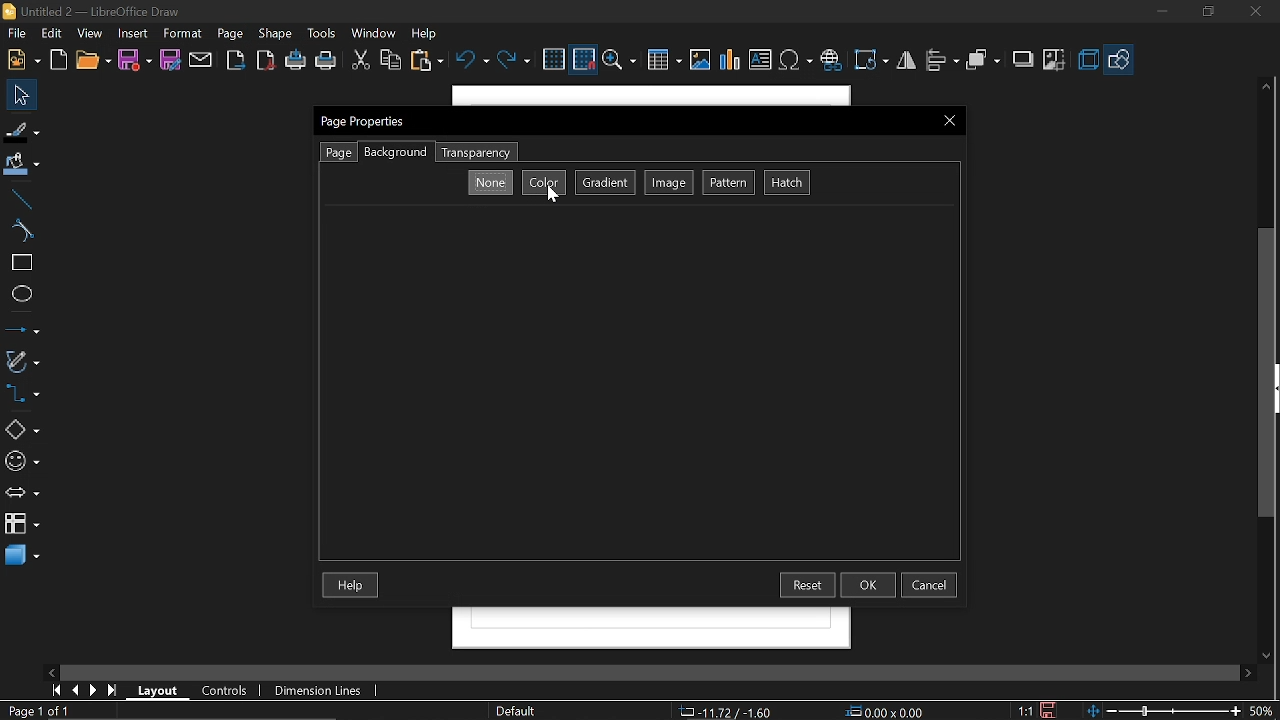 This screenshot has height=720, width=1280. What do you see at coordinates (670, 183) in the screenshot?
I see `Image` at bounding box center [670, 183].